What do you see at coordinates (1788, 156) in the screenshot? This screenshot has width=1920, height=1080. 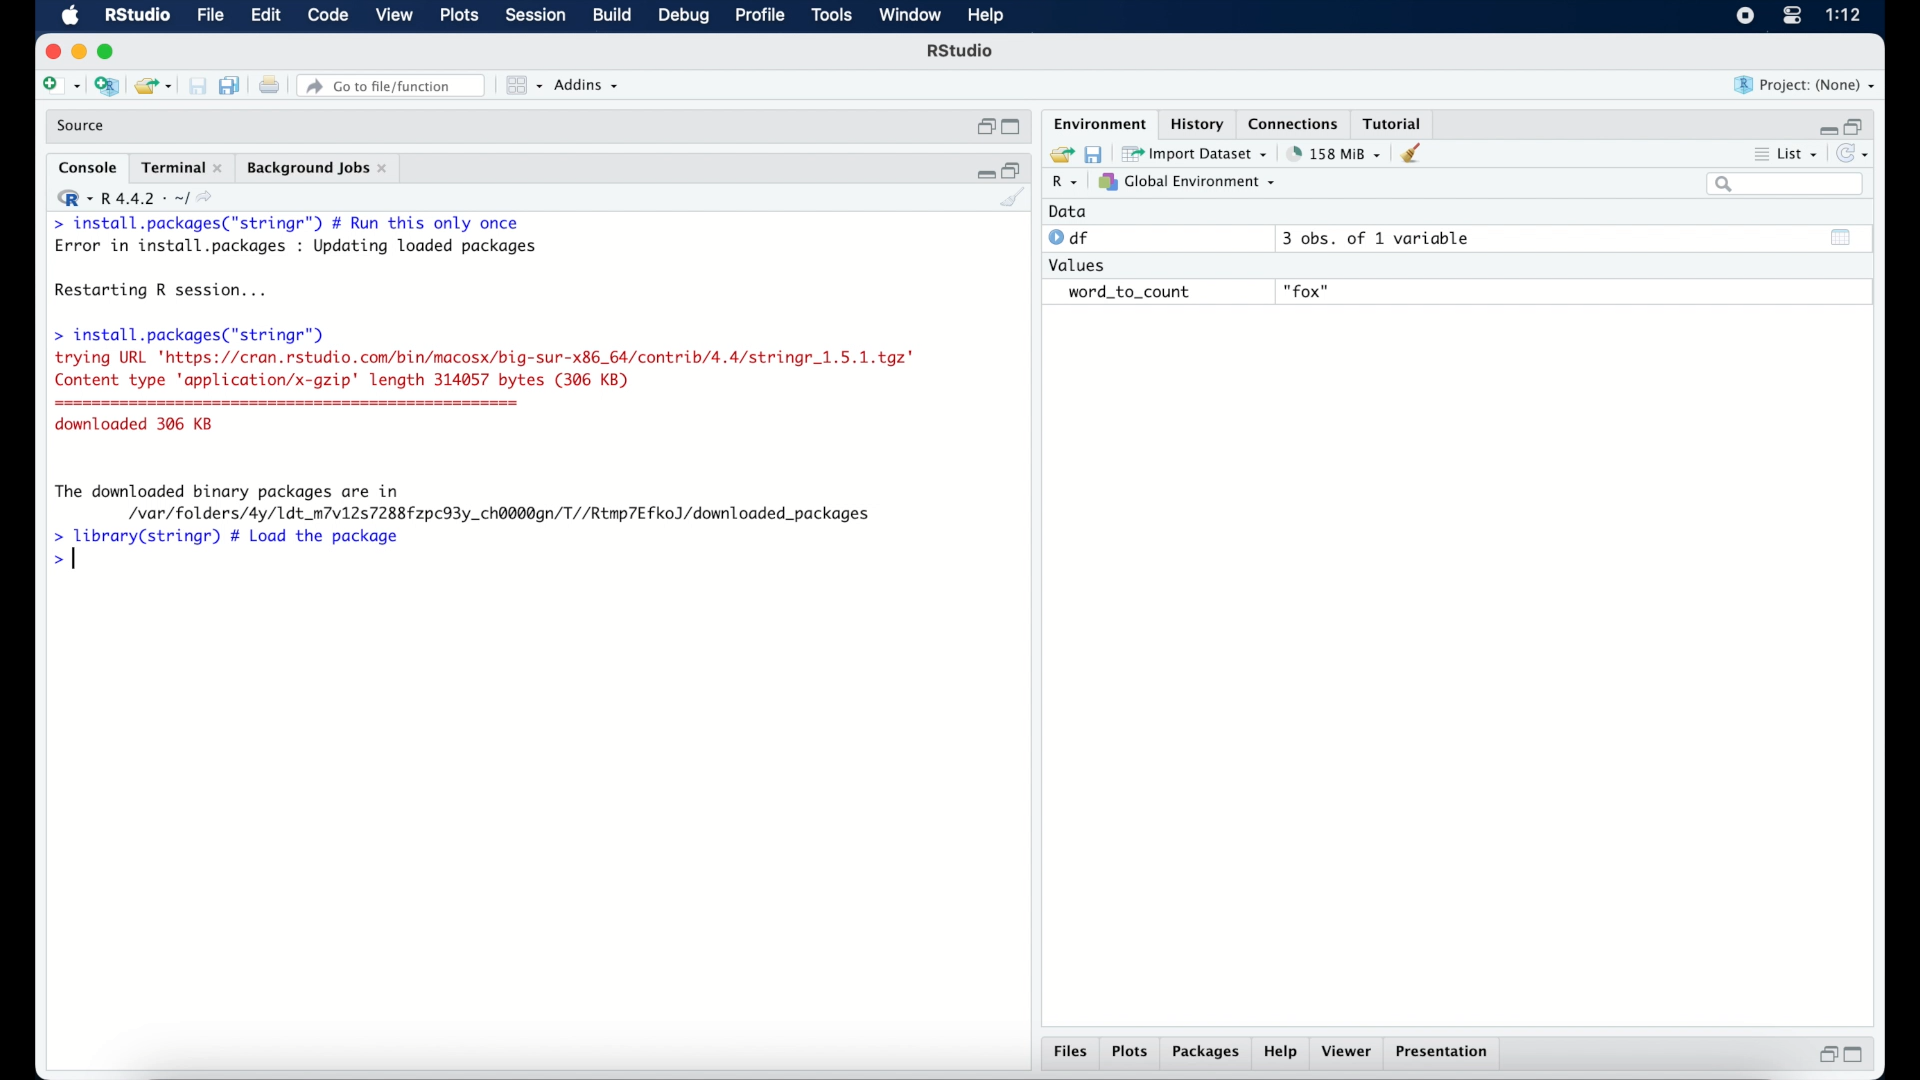 I see `list` at bounding box center [1788, 156].